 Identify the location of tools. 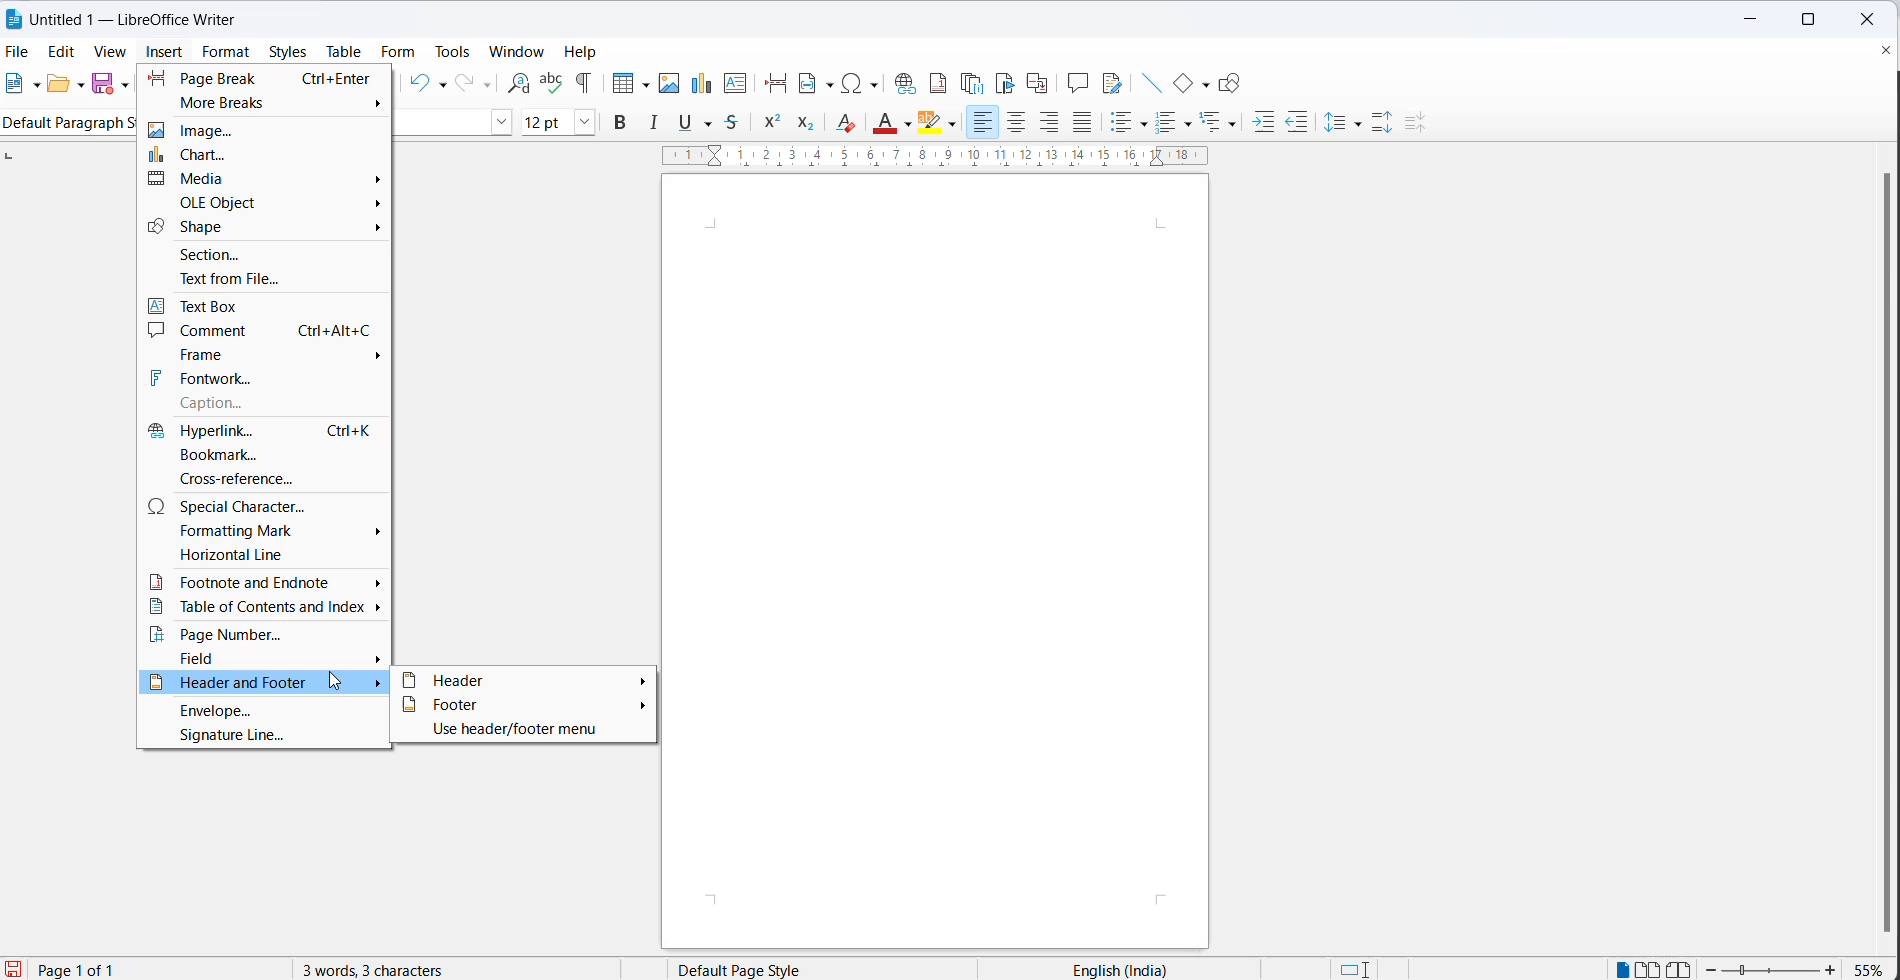
(450, 50).